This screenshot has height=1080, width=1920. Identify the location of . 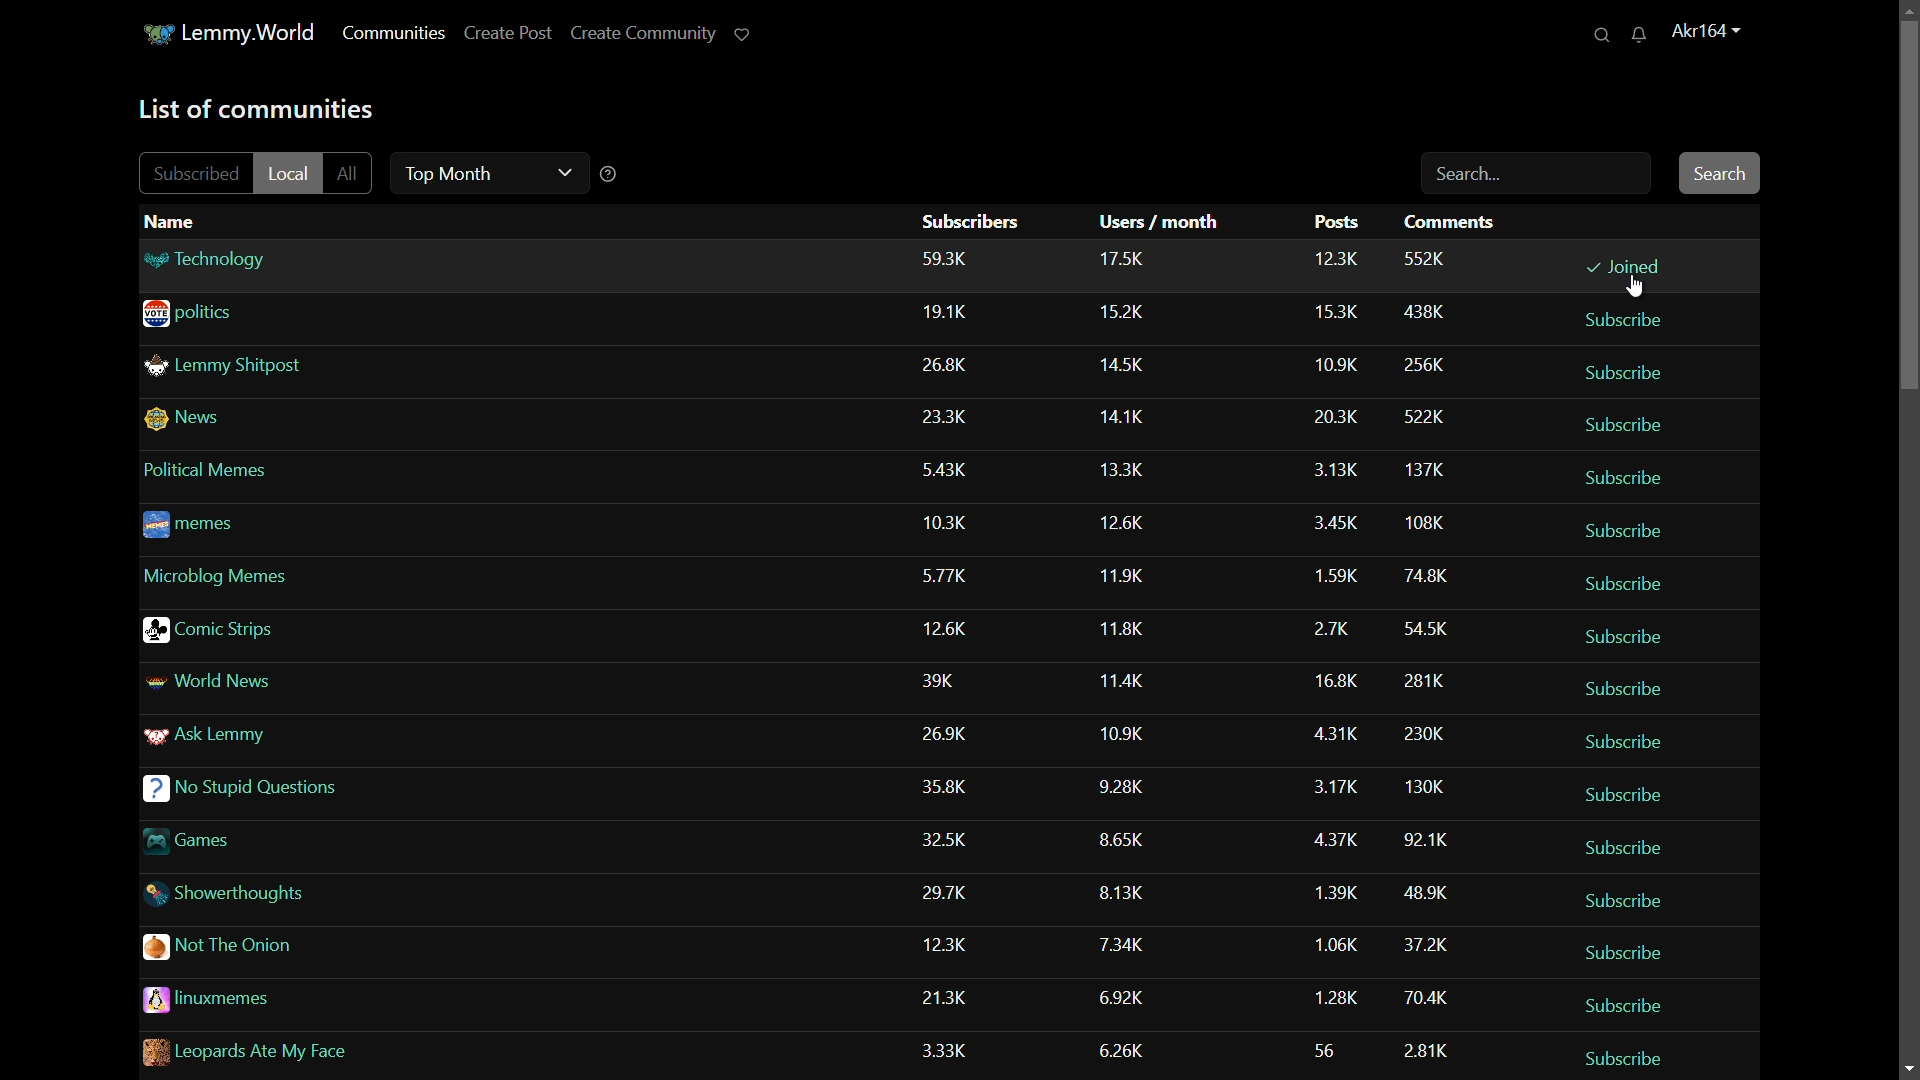
(951, 474).